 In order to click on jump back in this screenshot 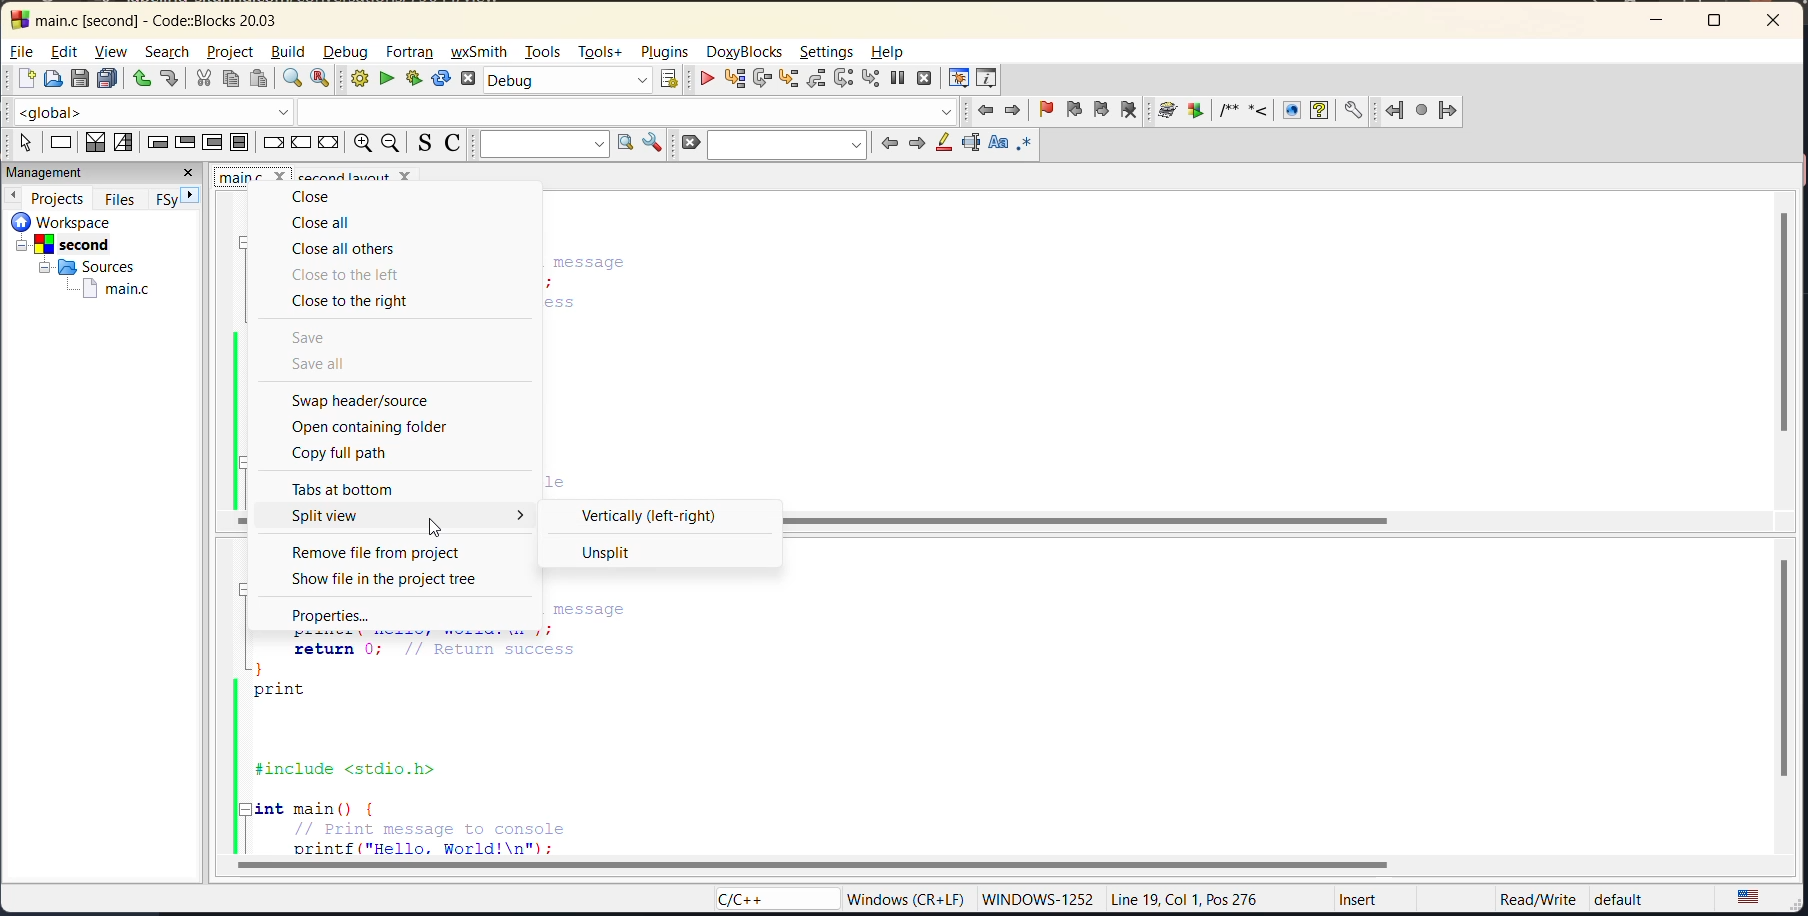, I will do `click(988, 111)`.